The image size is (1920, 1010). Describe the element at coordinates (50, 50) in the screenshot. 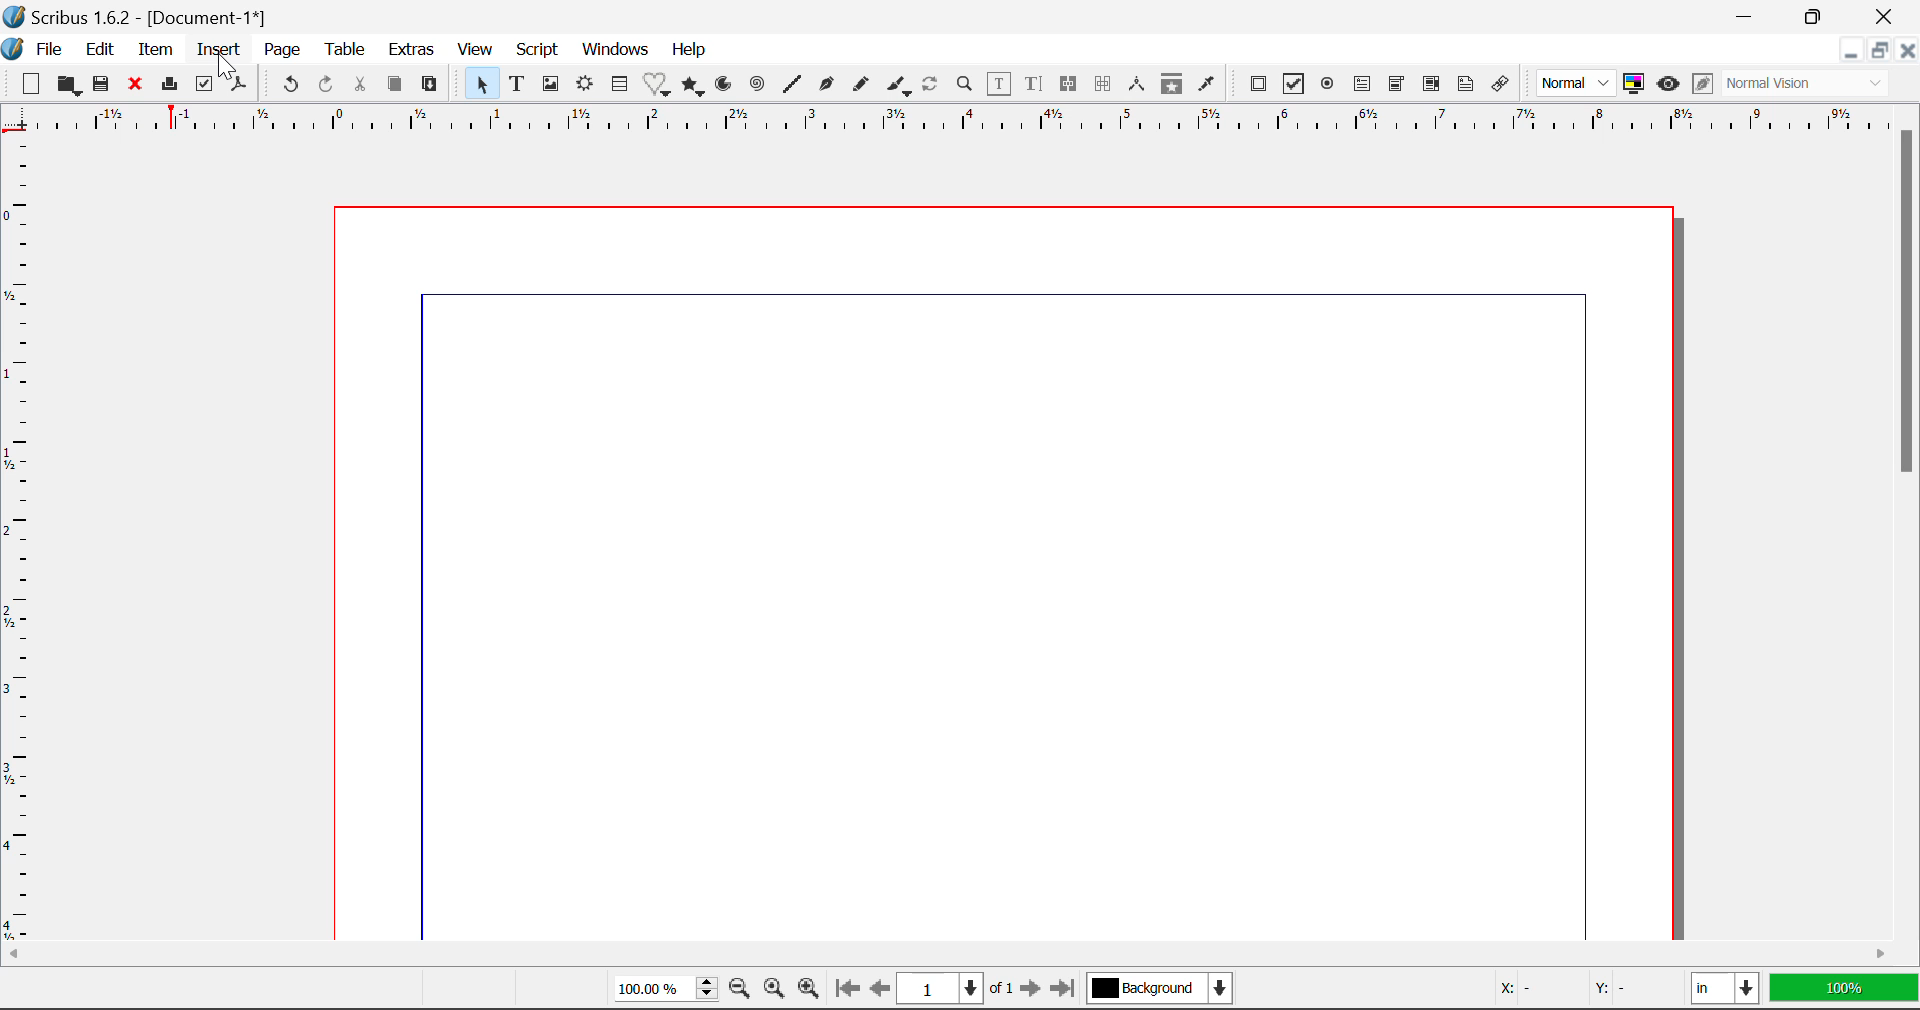

I see `File` at that location.